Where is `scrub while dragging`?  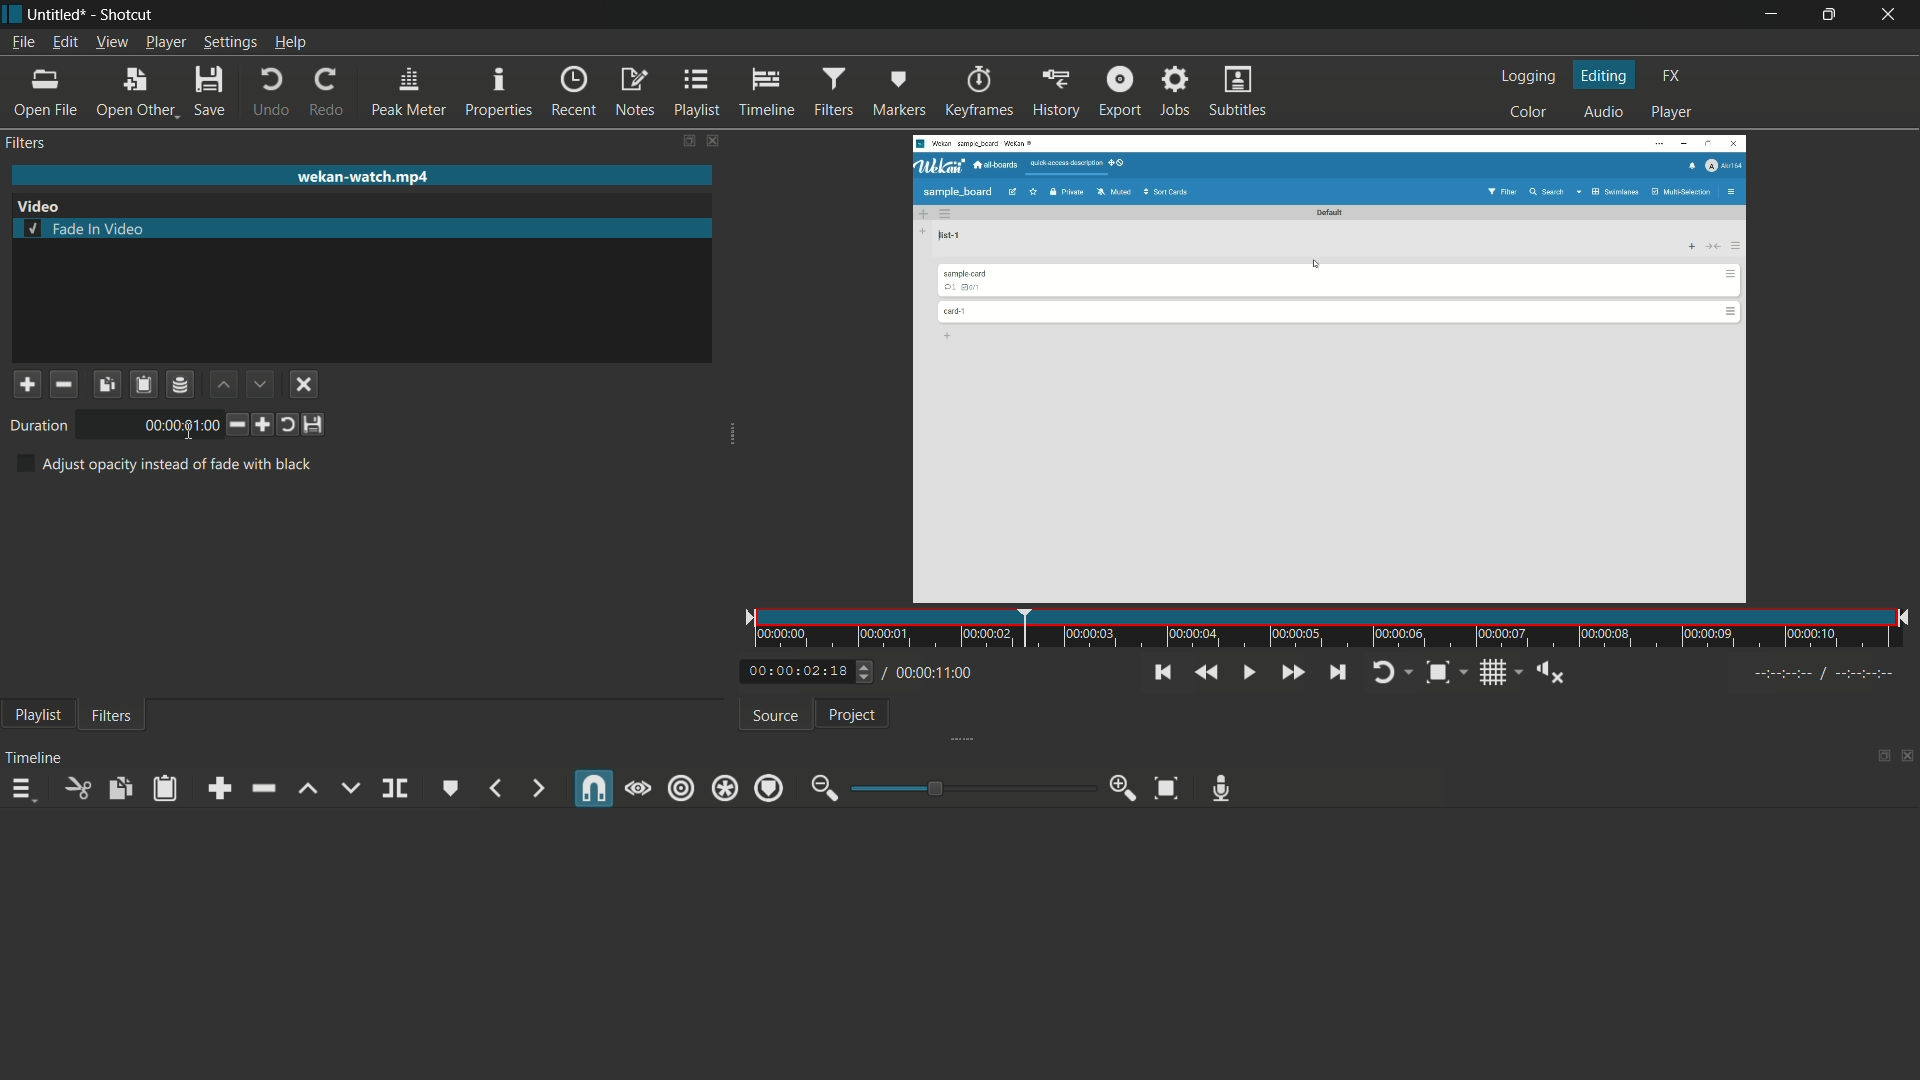 scrub while dragging is located at coordinates (637, 789).